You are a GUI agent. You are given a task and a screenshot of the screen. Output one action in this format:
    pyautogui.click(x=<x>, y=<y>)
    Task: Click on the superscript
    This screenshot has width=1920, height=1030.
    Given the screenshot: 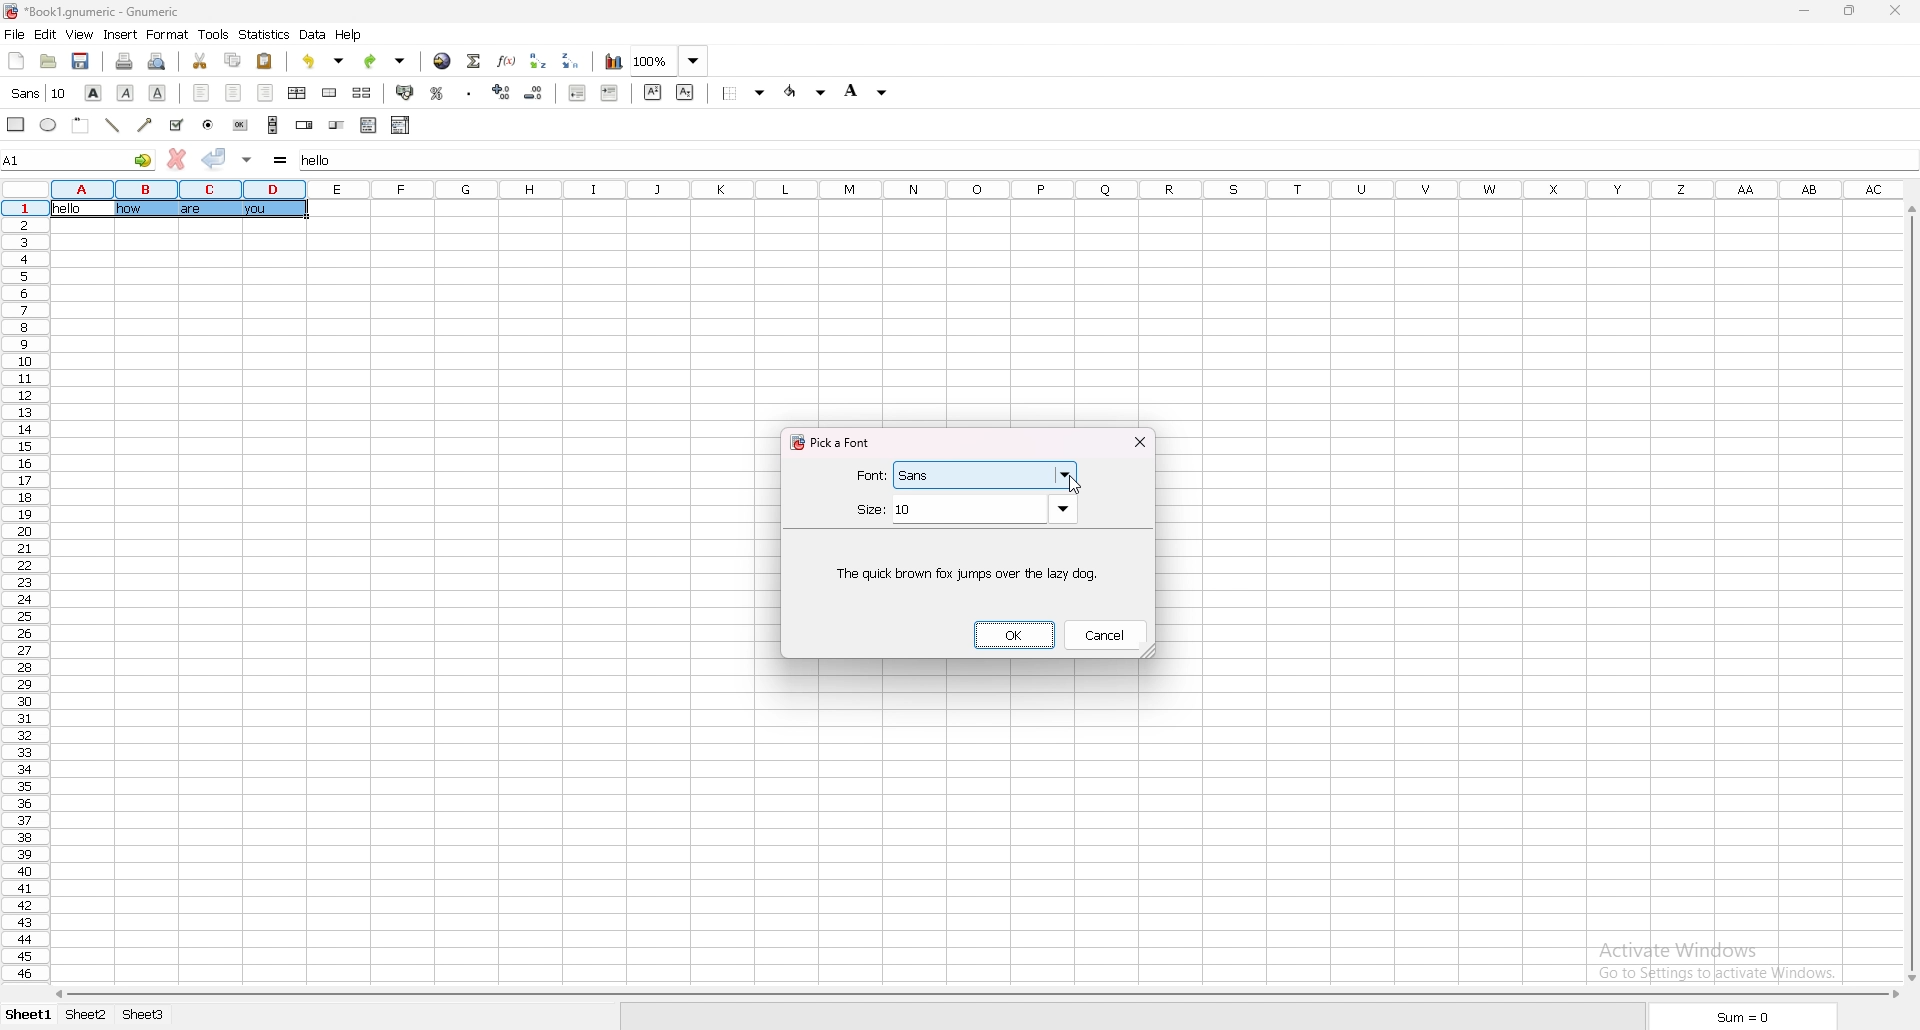 What is the action you would take?
    pyautogui.click(x=652, y=91)
    